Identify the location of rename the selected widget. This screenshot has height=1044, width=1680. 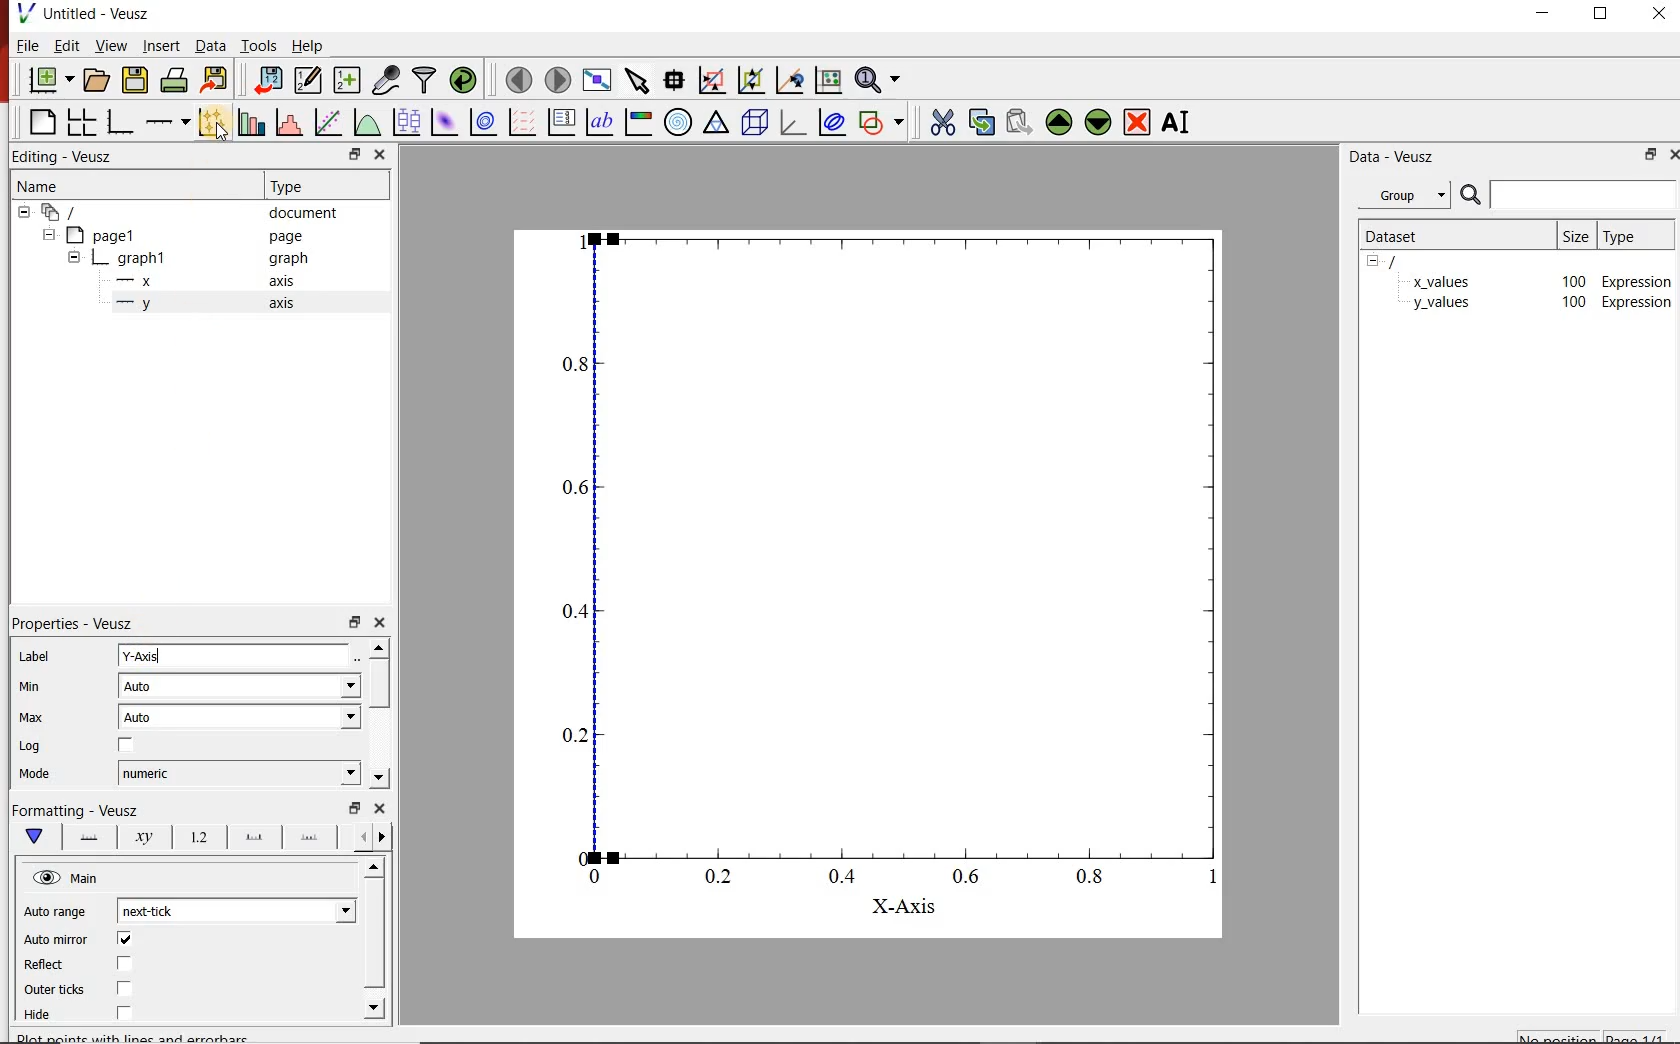
(1178, 125).